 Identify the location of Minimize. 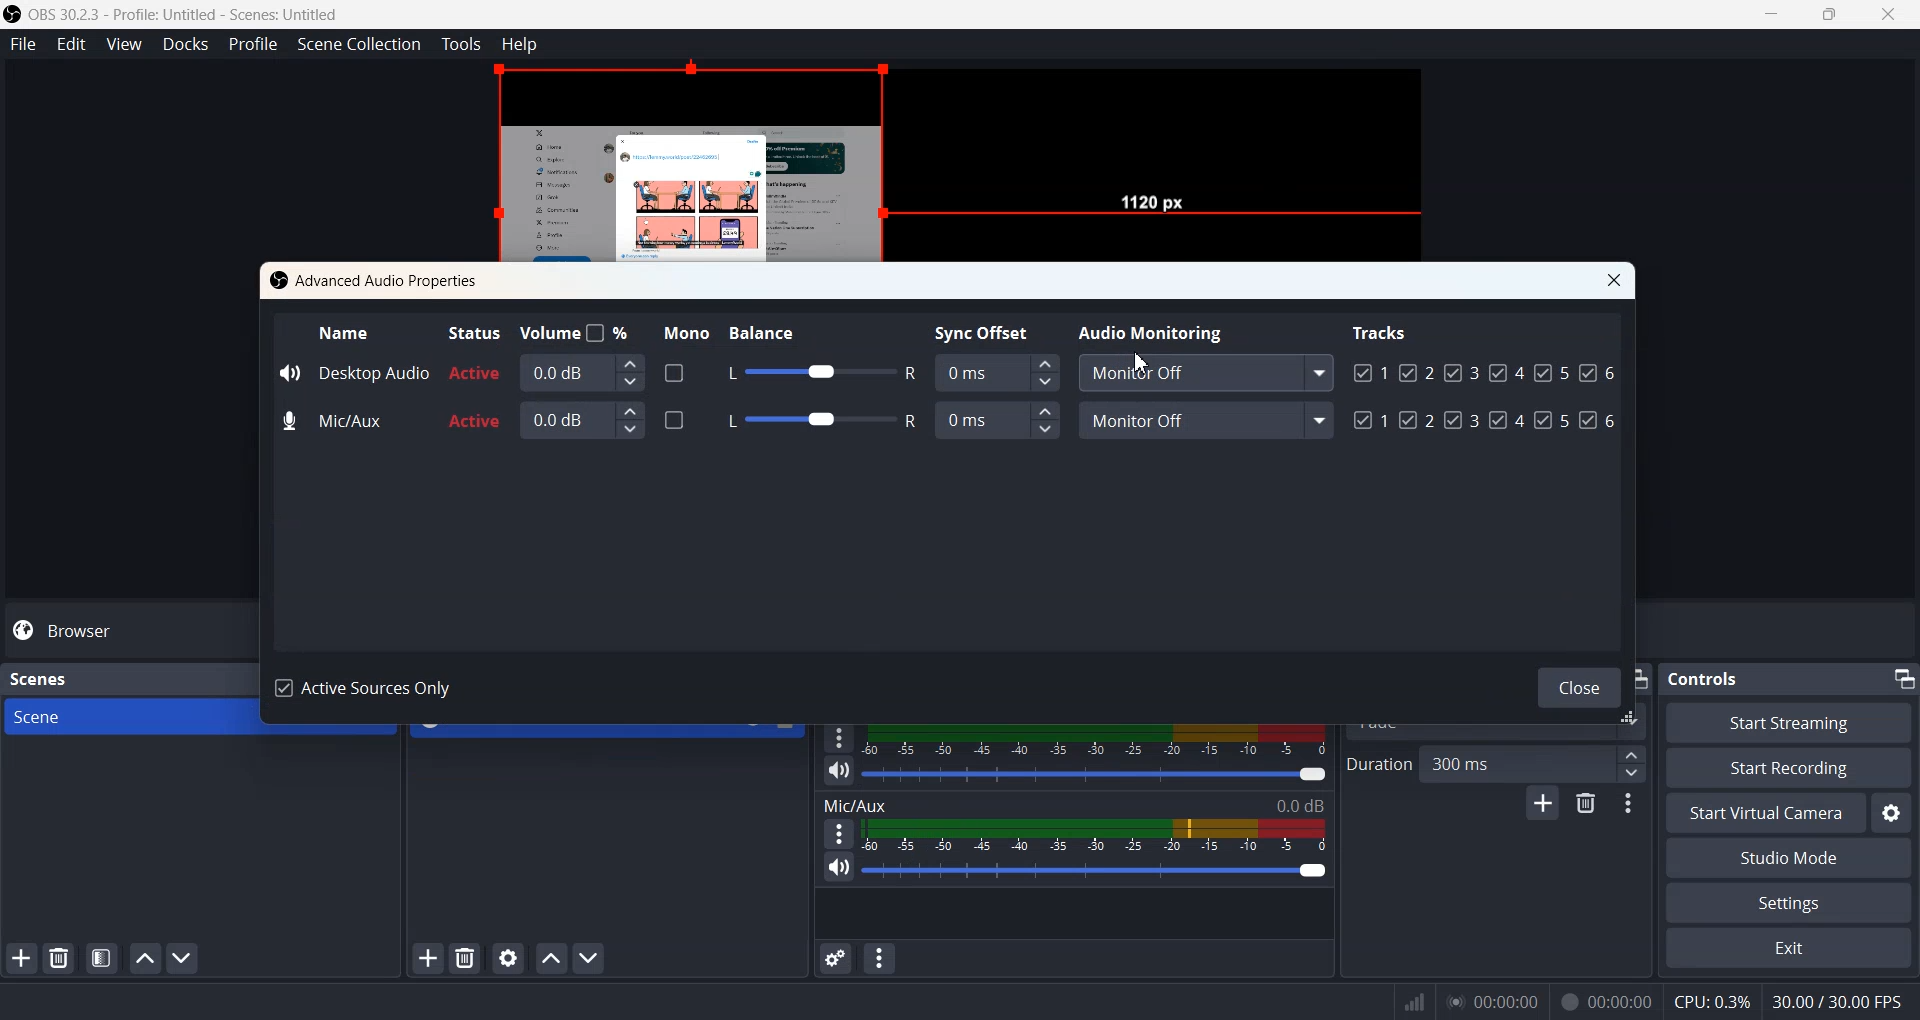
(1902, 675).